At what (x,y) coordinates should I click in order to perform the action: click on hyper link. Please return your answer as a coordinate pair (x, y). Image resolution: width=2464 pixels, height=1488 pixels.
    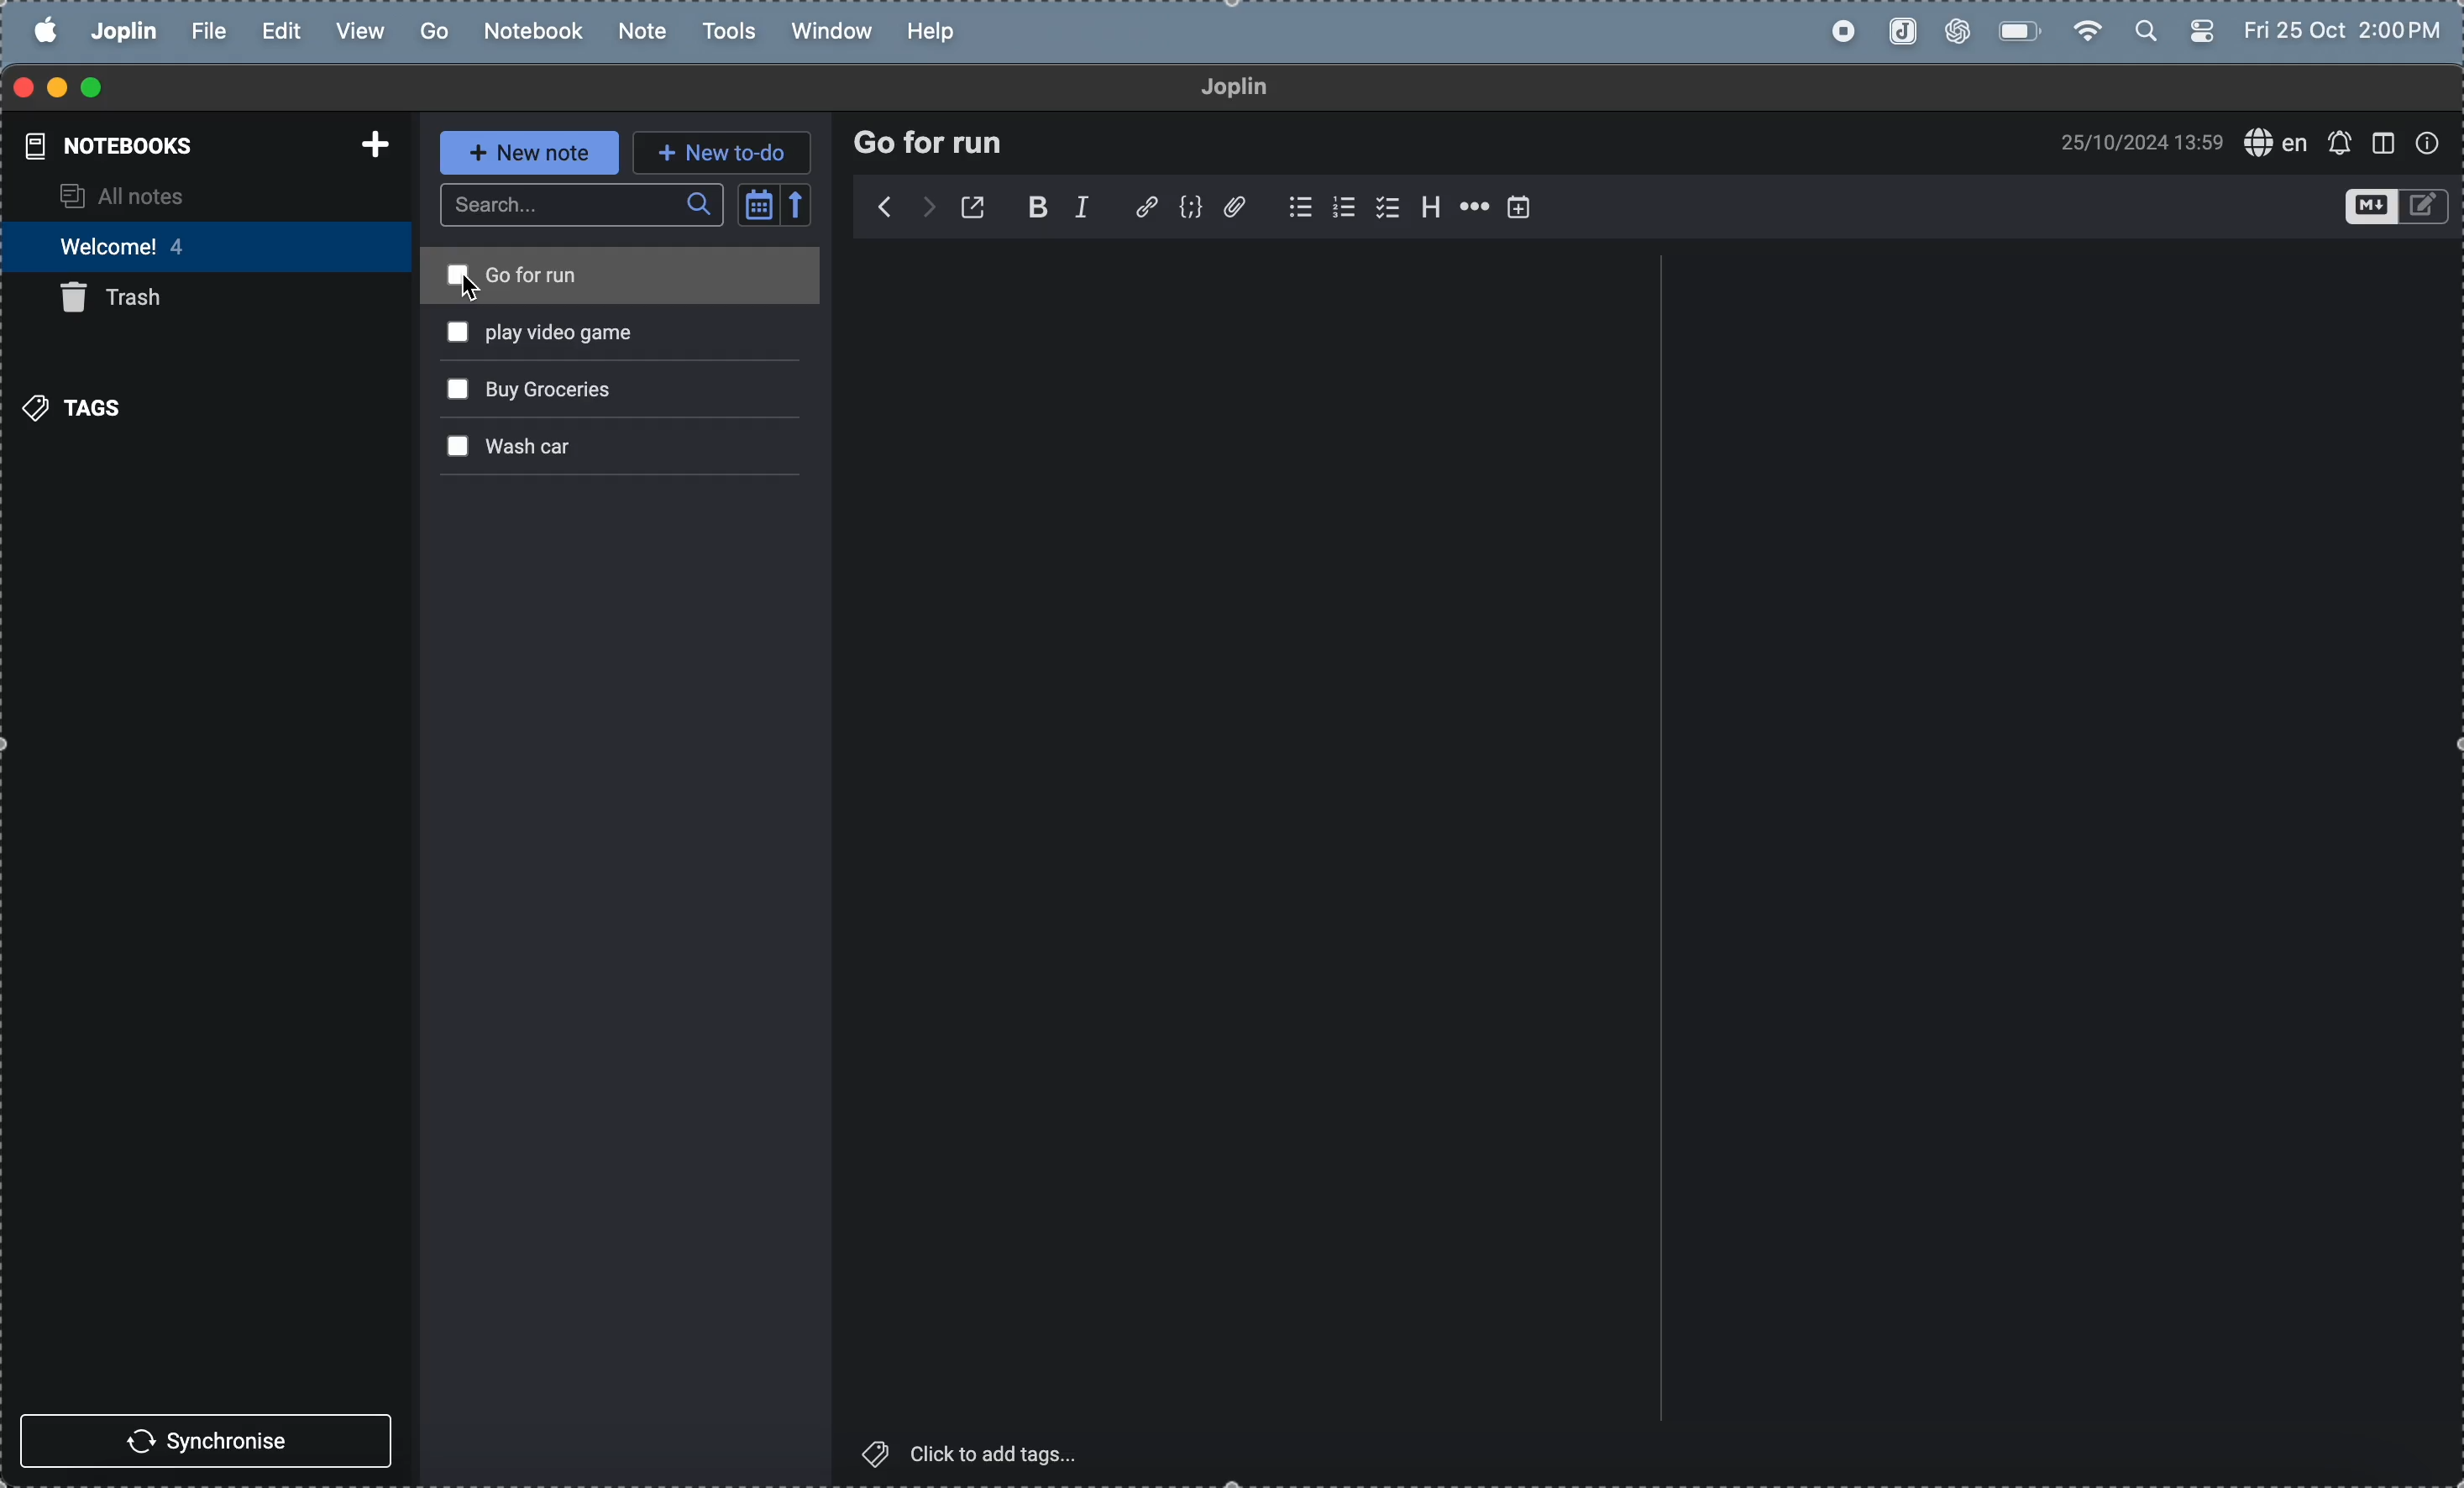
    Looking at the image, I should click on (1145, 206).